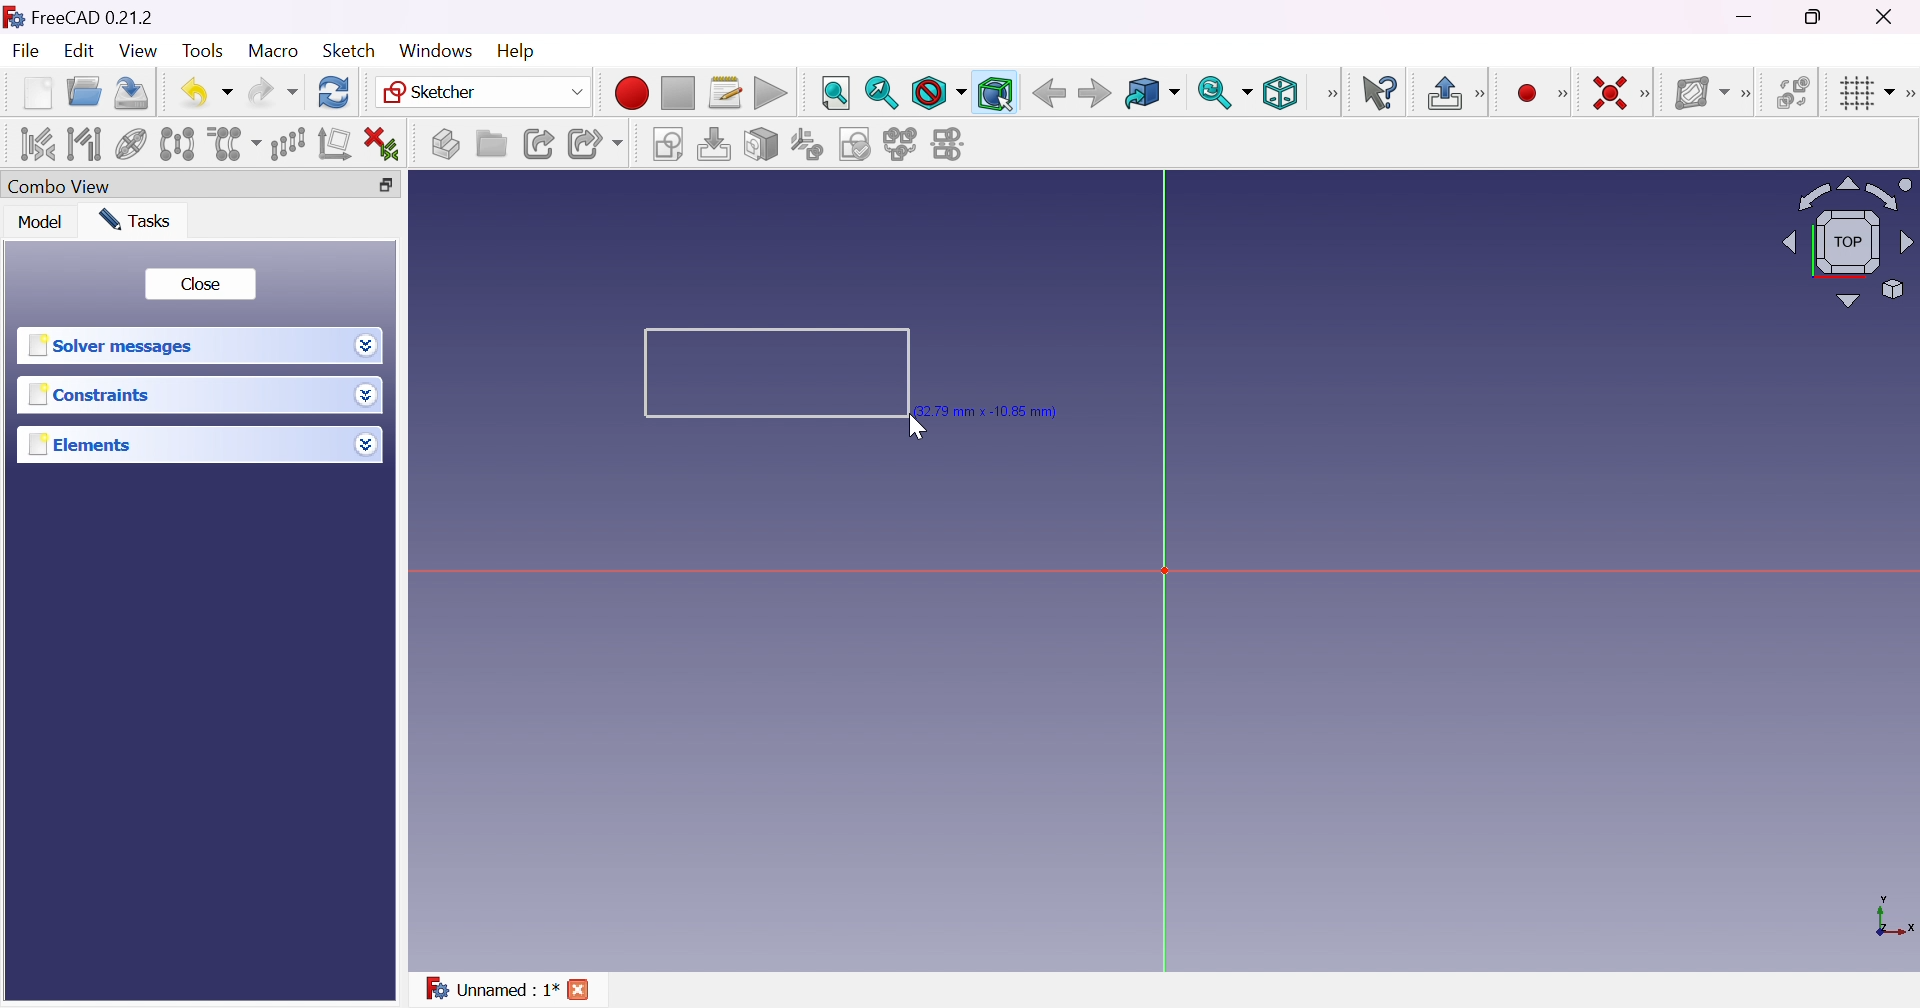  I want to click on [Sketcher geometrics], so click(1563, 91).